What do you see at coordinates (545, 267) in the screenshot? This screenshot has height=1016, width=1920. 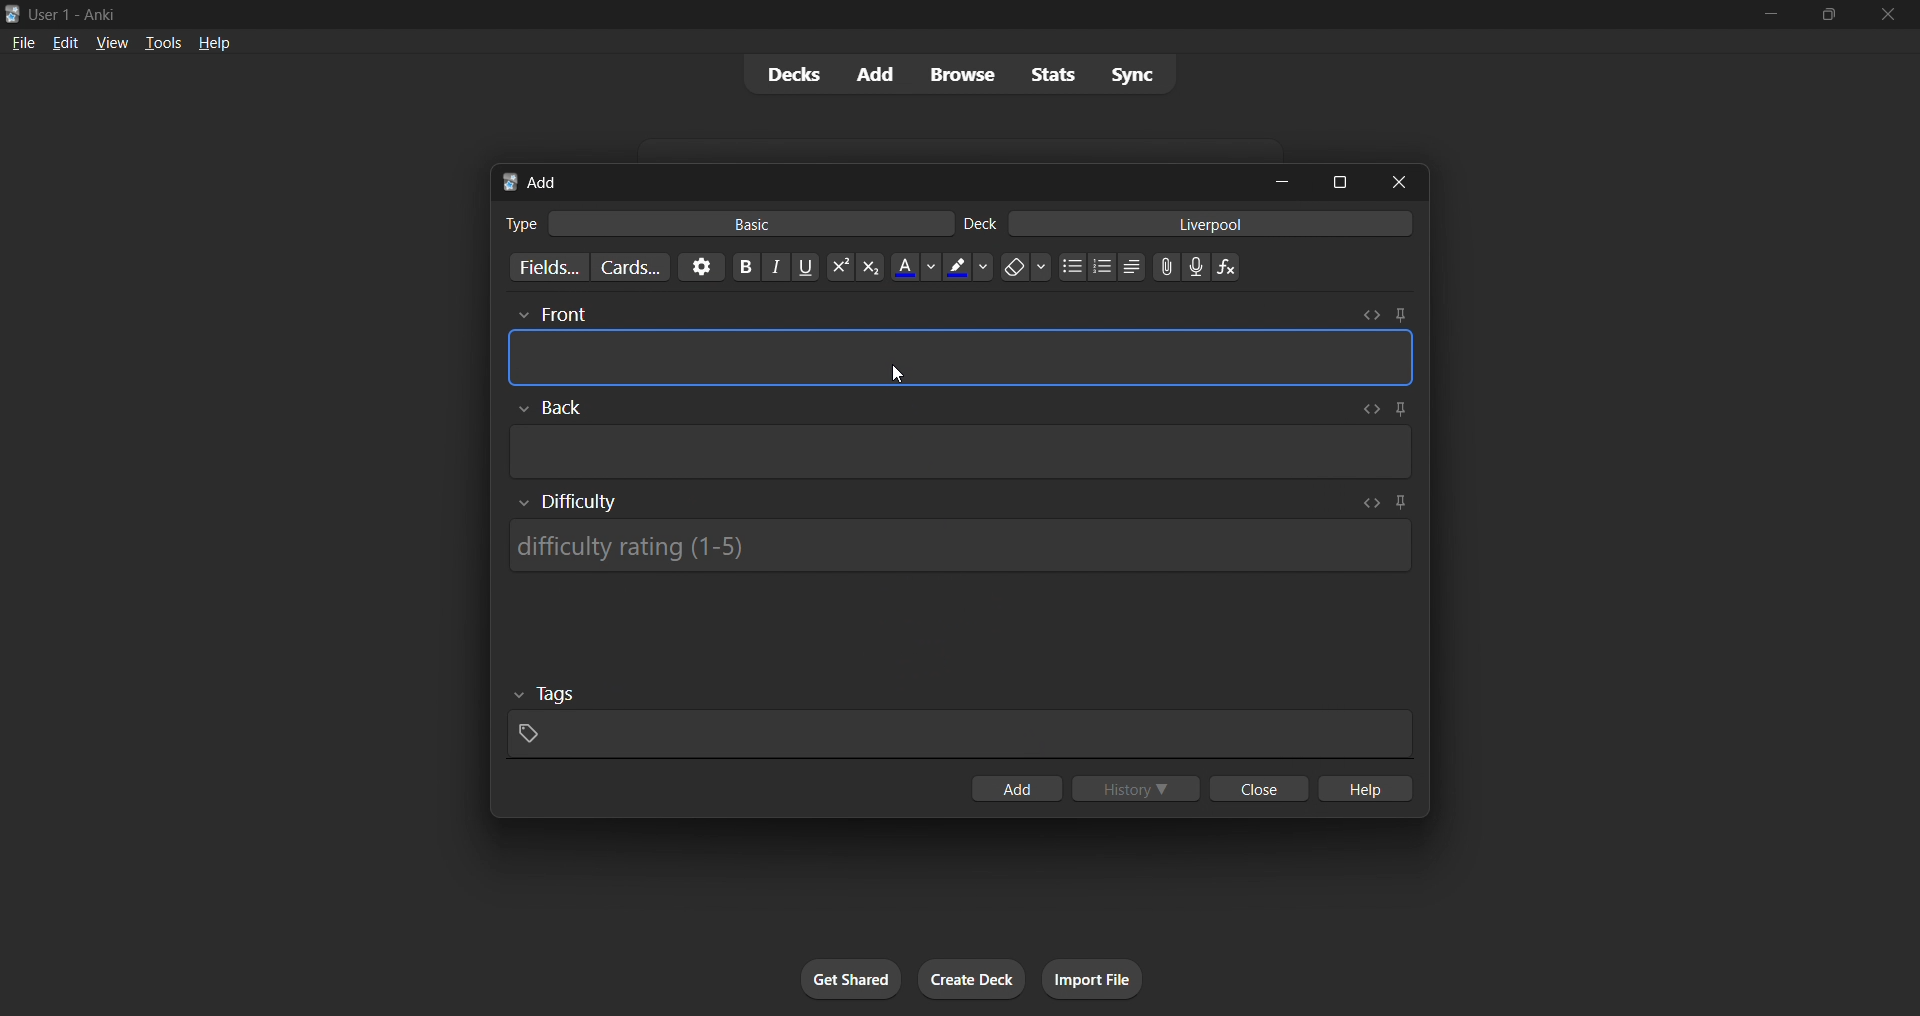 I see `customize fields` at bounding box center [545, 267].